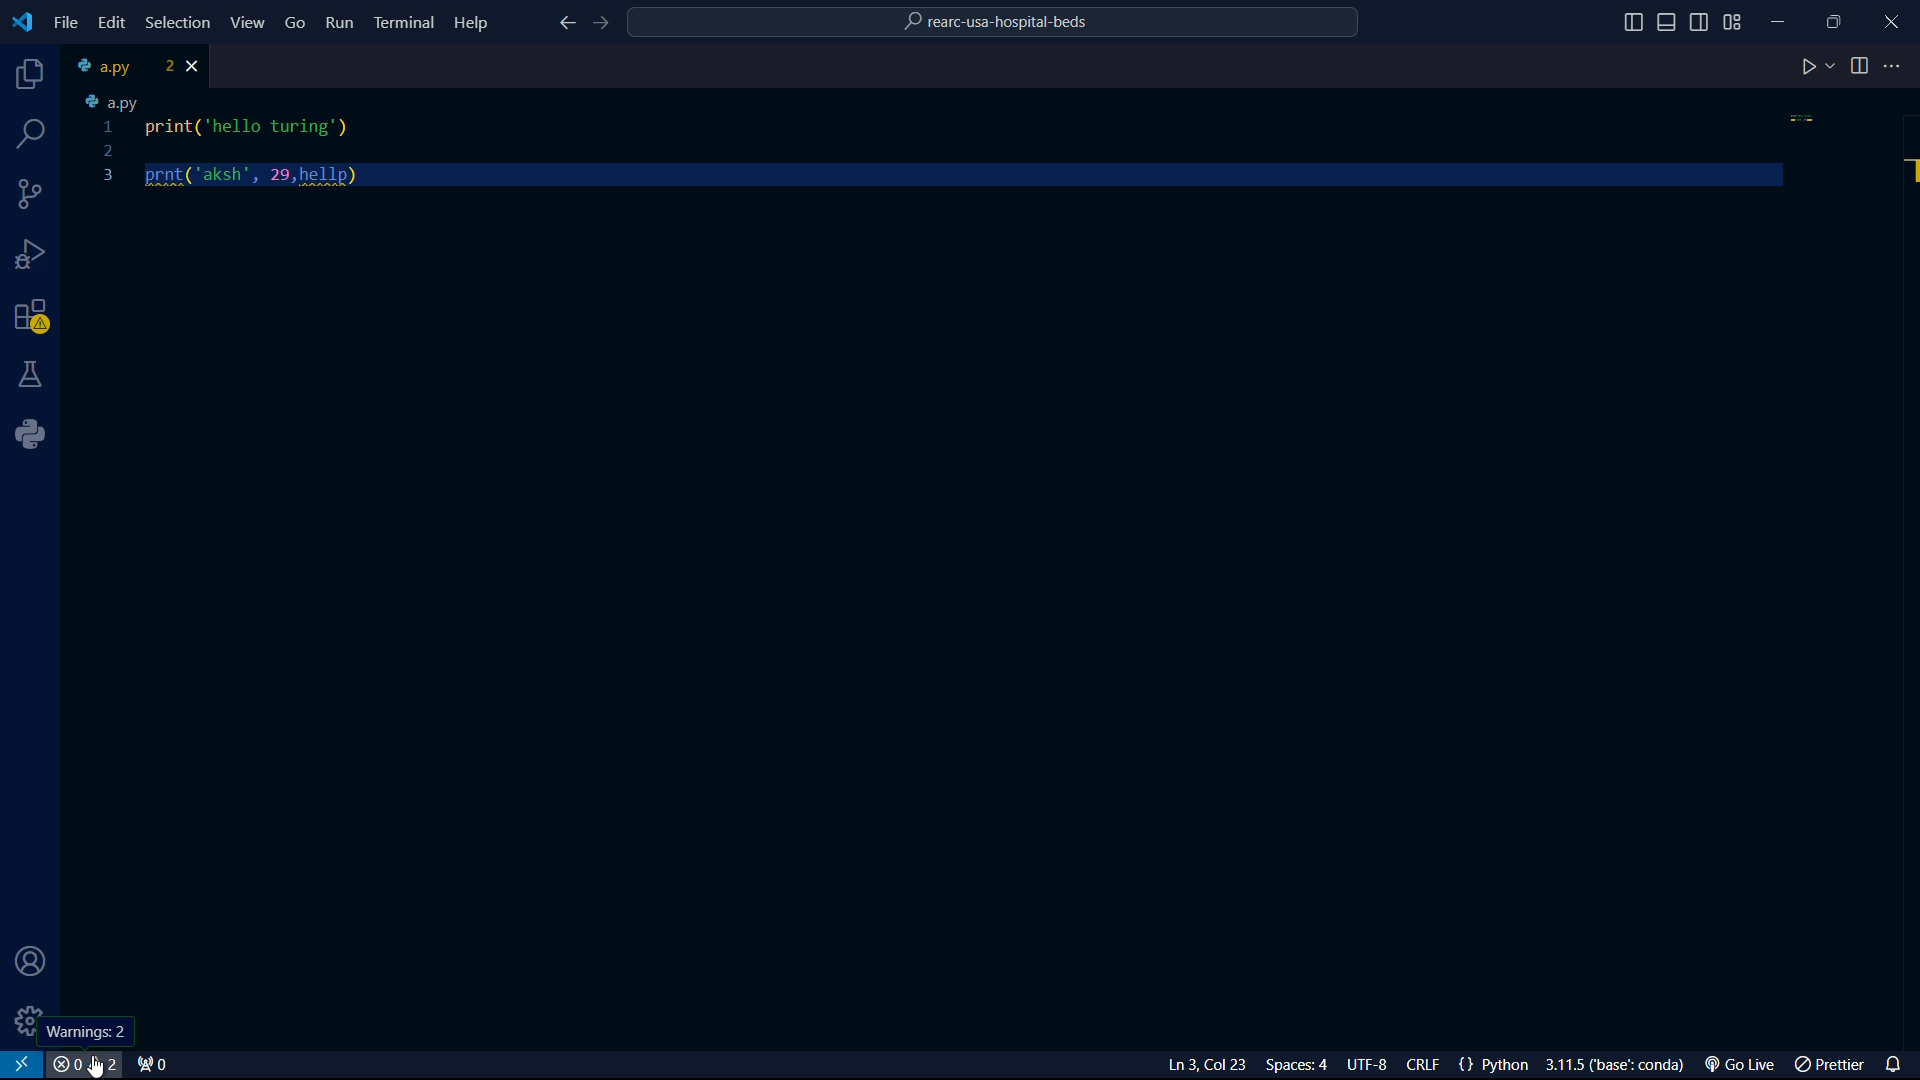 The width and height of the screenshot is (1920, 1080). I want to click on toggle sidebar, so click(1669, 22).